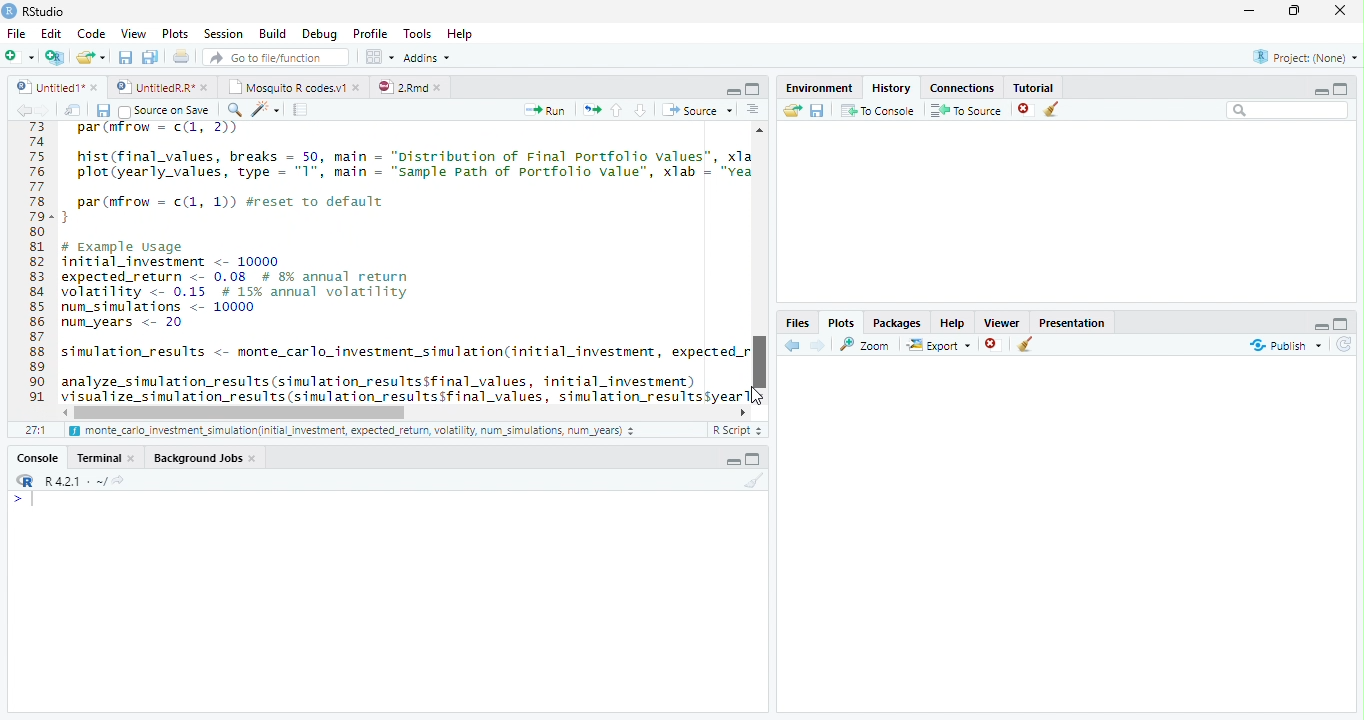  Describe the element at coordinates (732, 461) in the screenshot. I see `Hide` at that location.